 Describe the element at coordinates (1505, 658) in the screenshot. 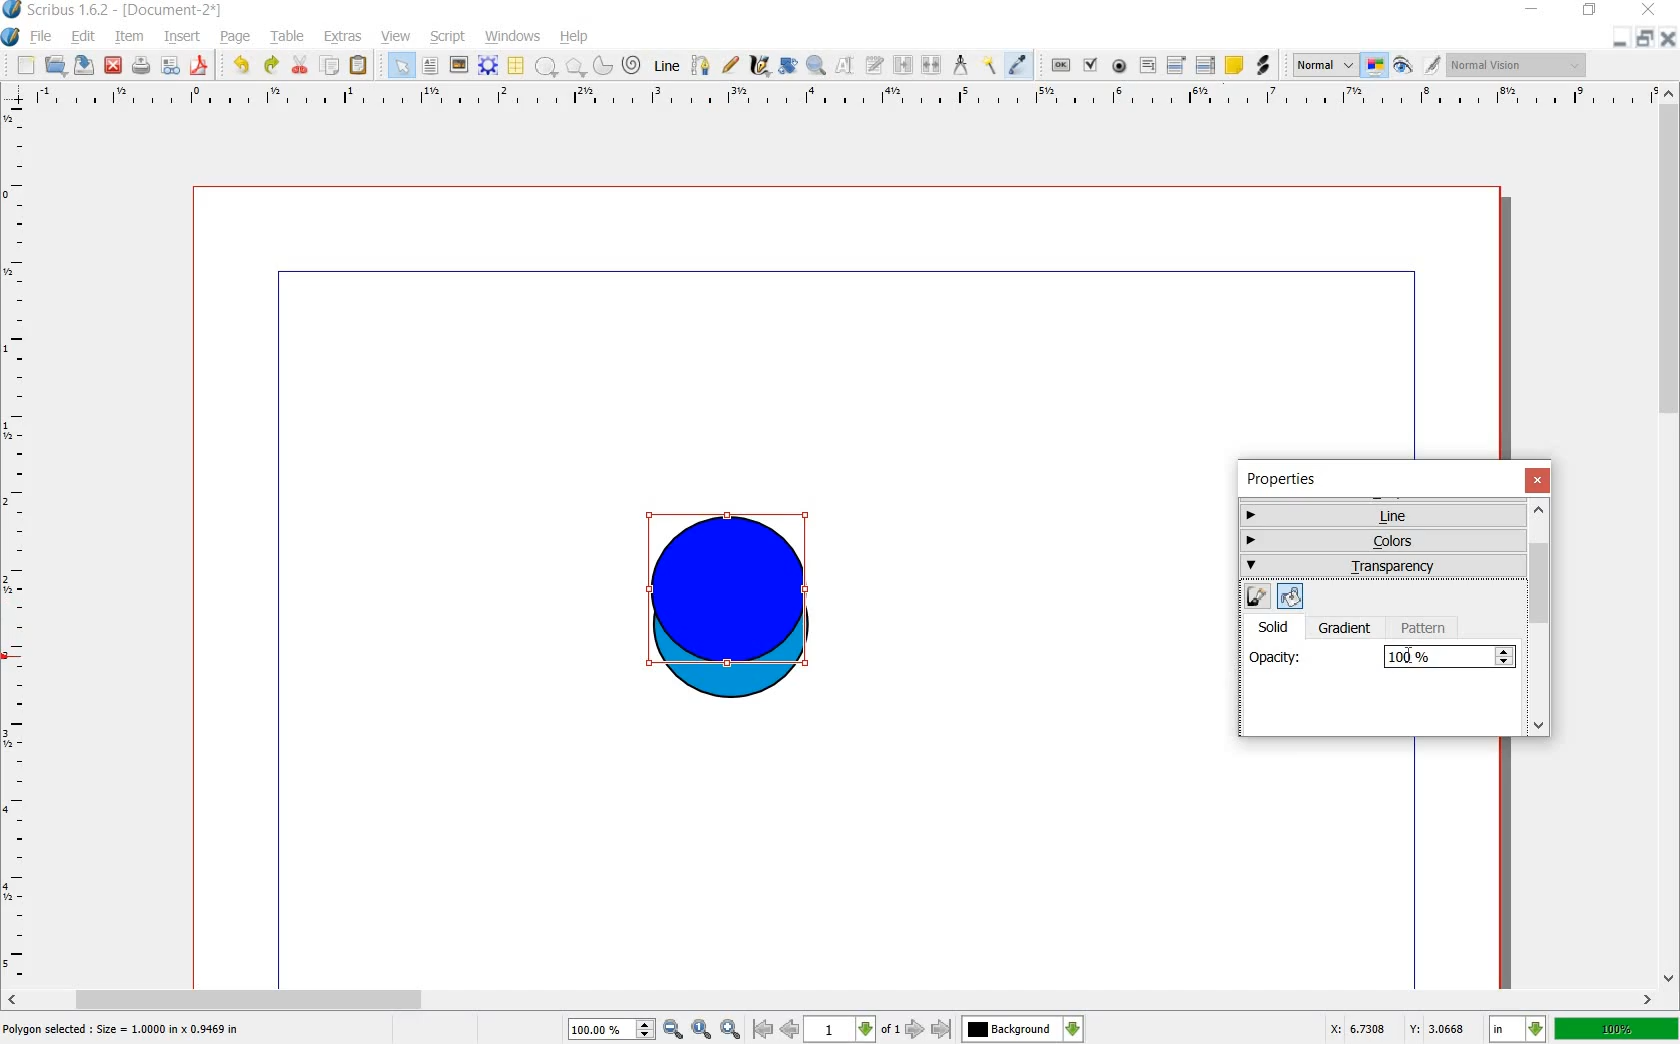

I see `Increase or decrease opacity` at that location.